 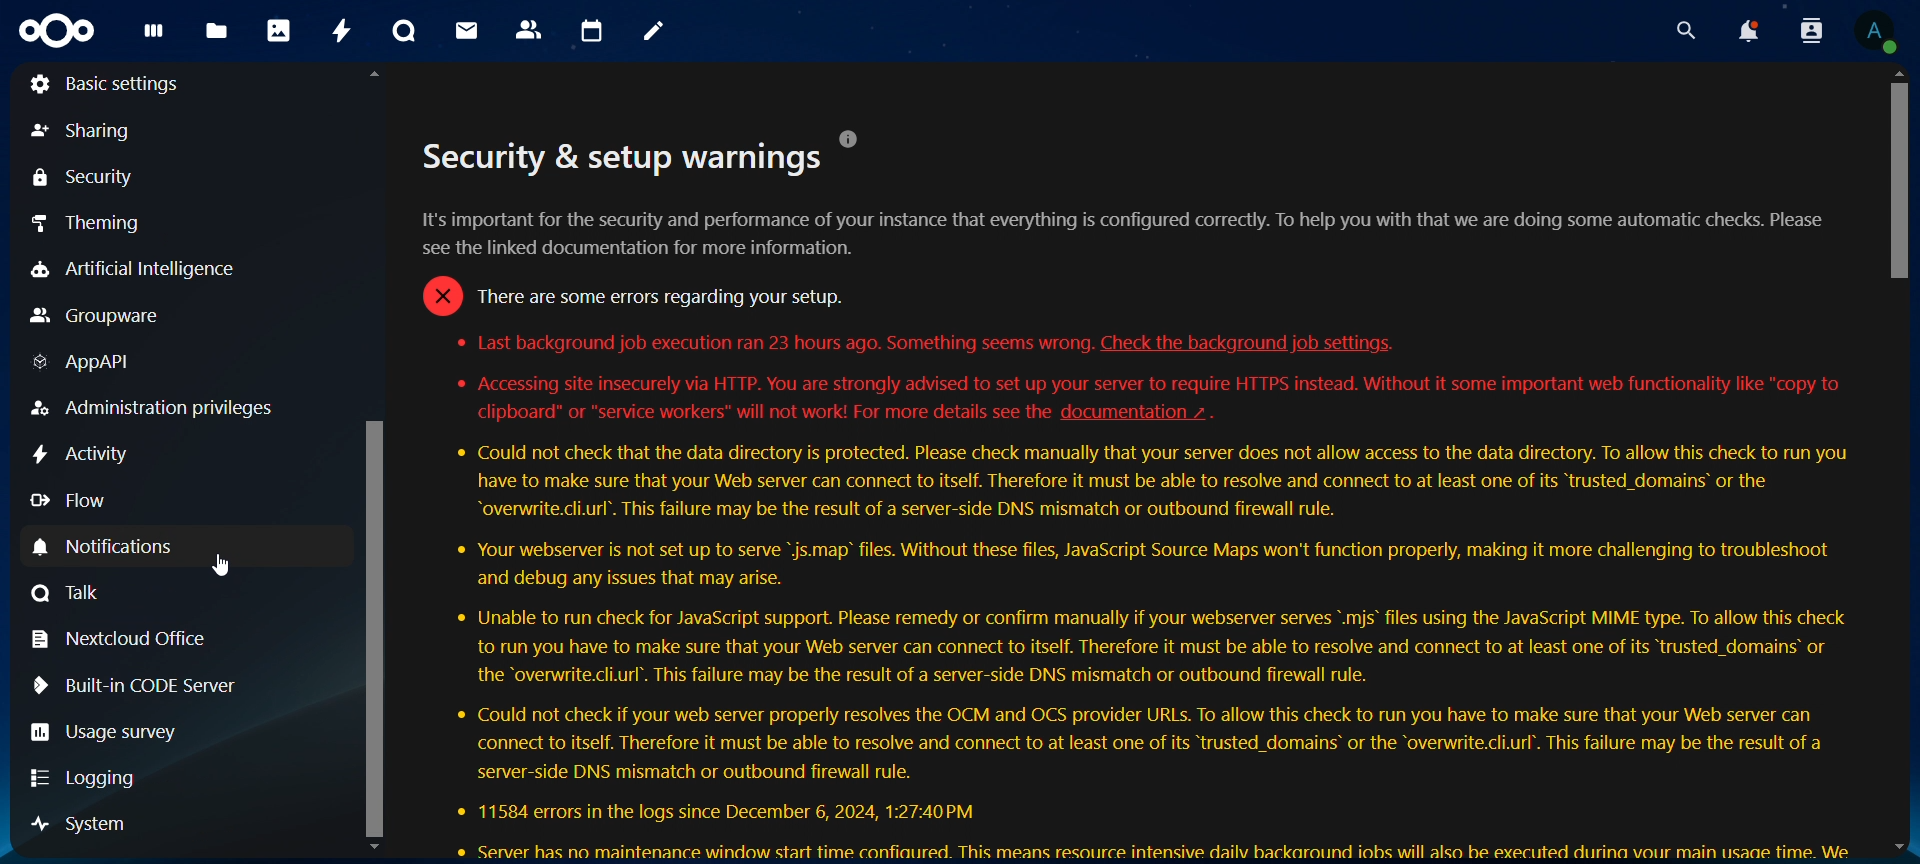 I want to click on logging, so click(x=83, y=779).